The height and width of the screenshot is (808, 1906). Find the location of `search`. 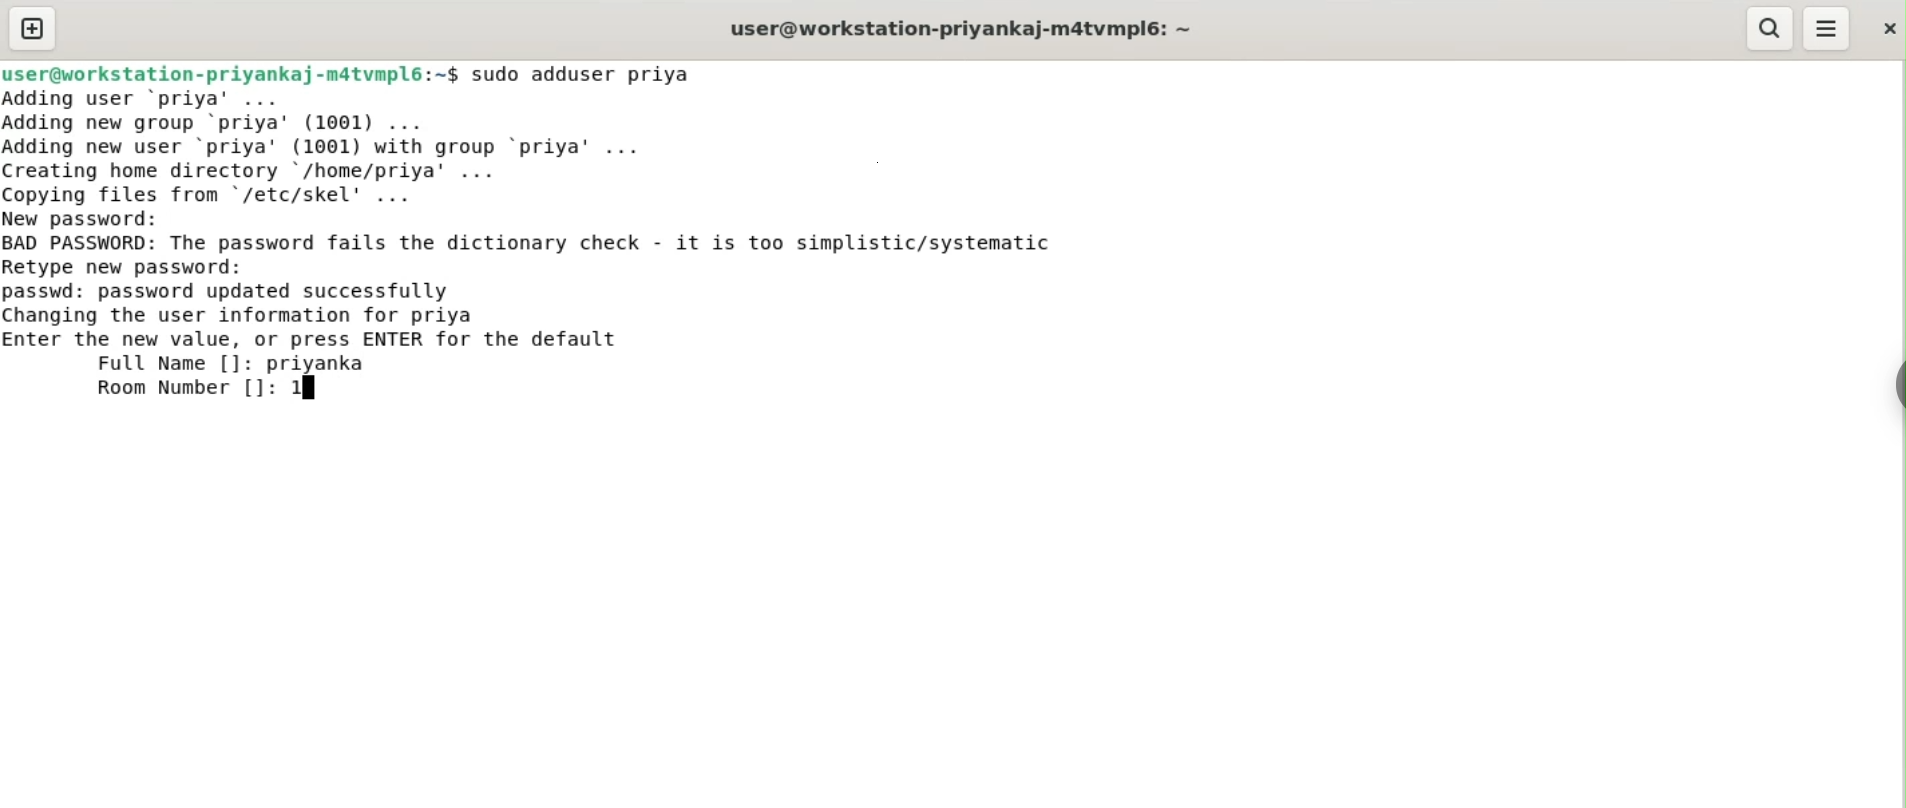

search is located at coordinates (1771, 29).